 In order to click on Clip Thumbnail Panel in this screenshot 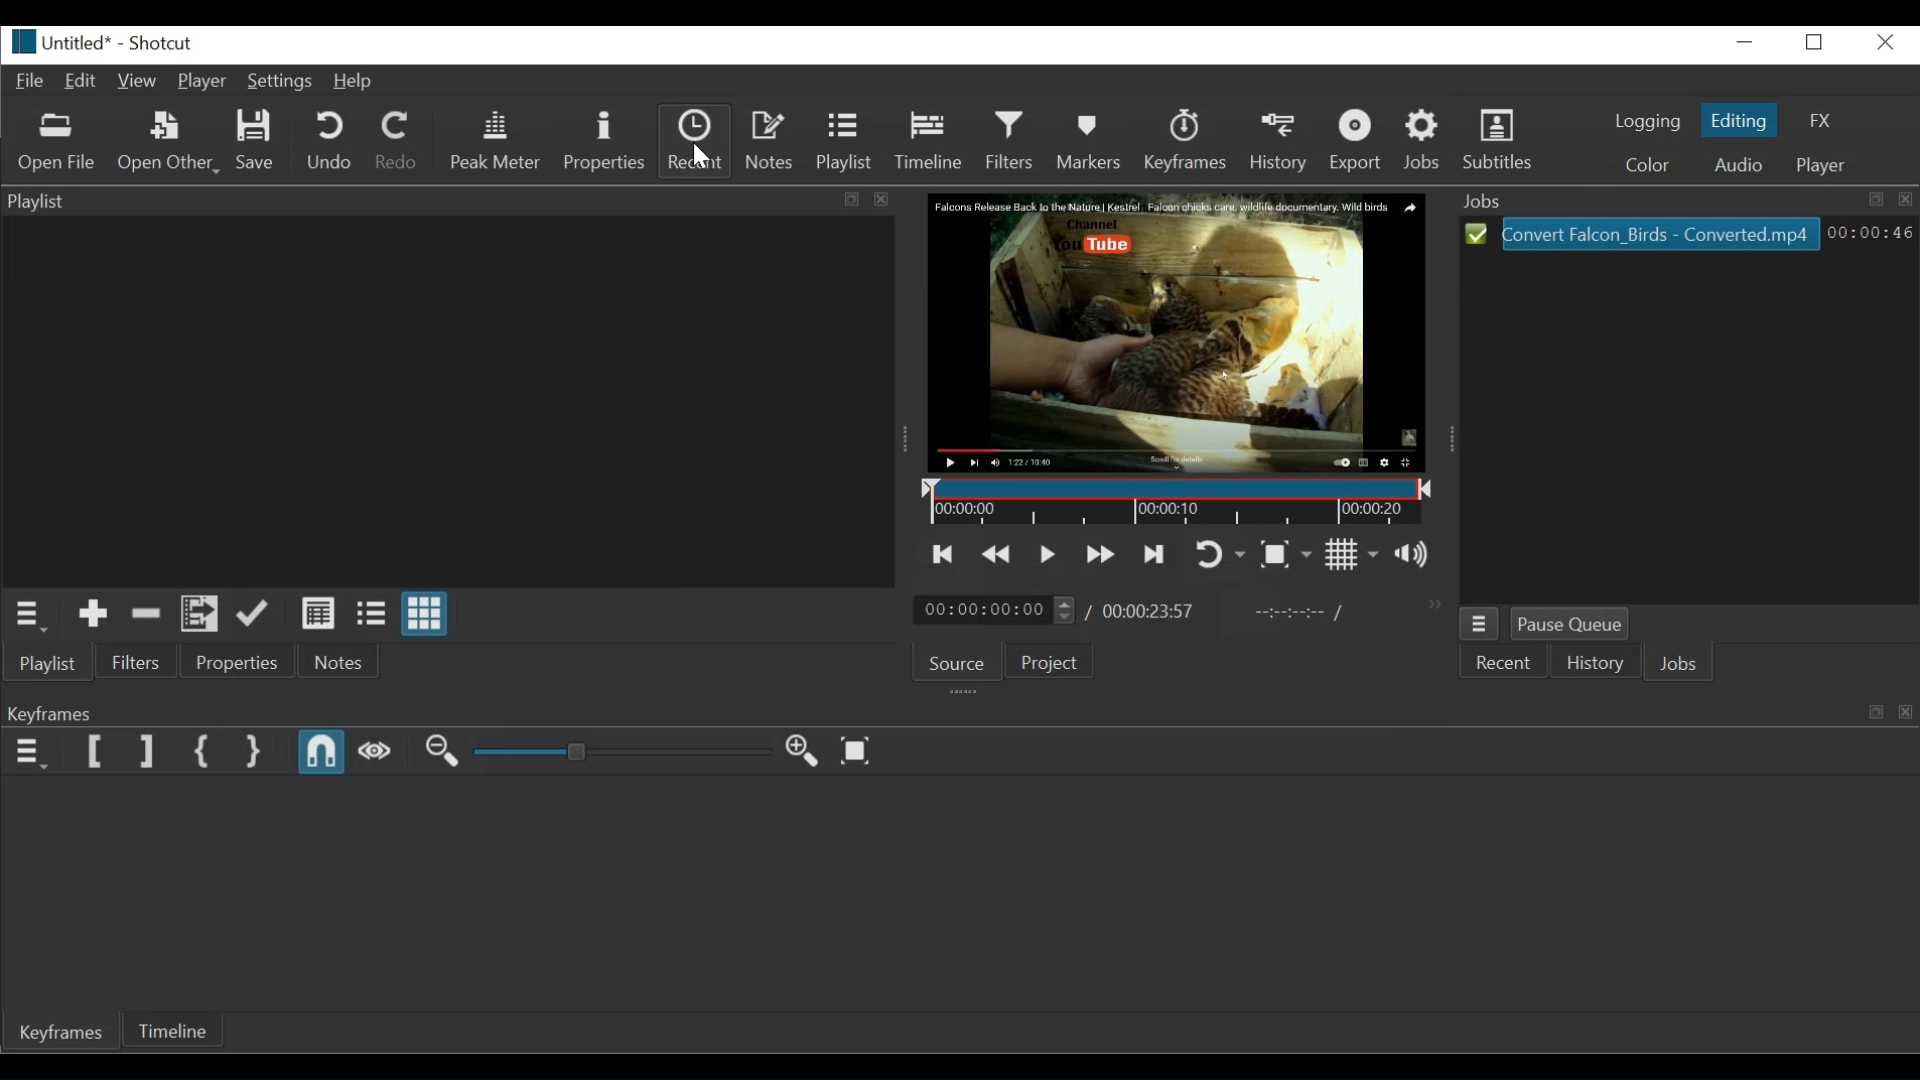, I will do `click(447, 403)`.